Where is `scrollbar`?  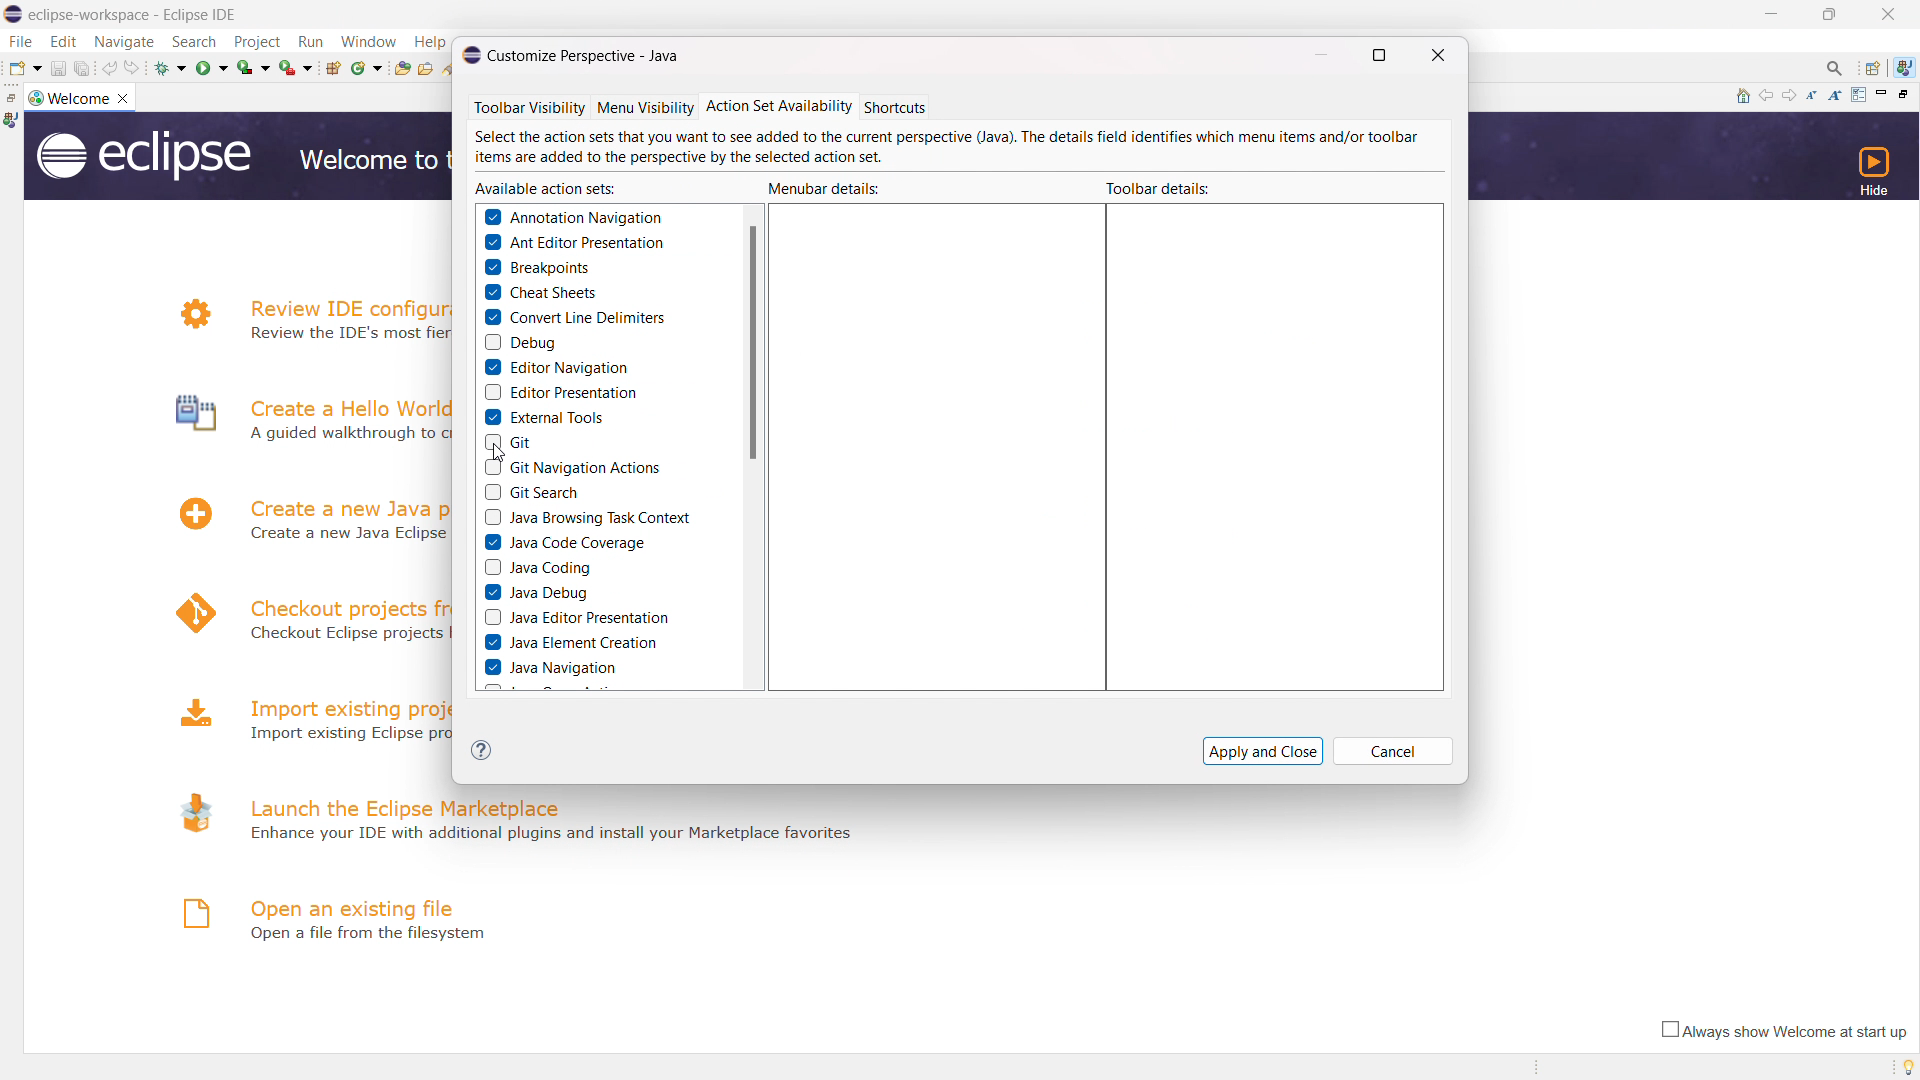
scrollbar is located at coordinates (754, 343).